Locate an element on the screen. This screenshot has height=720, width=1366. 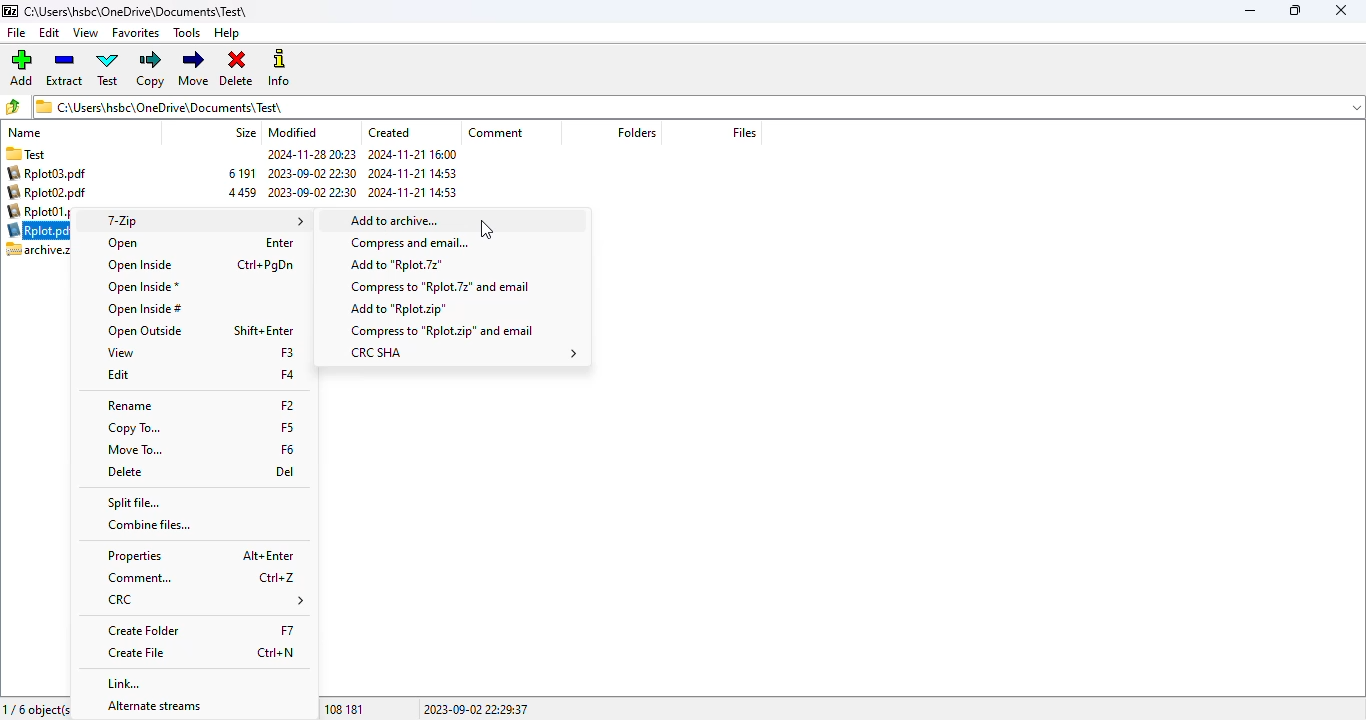
cursor is located at coordinates (487, 229).